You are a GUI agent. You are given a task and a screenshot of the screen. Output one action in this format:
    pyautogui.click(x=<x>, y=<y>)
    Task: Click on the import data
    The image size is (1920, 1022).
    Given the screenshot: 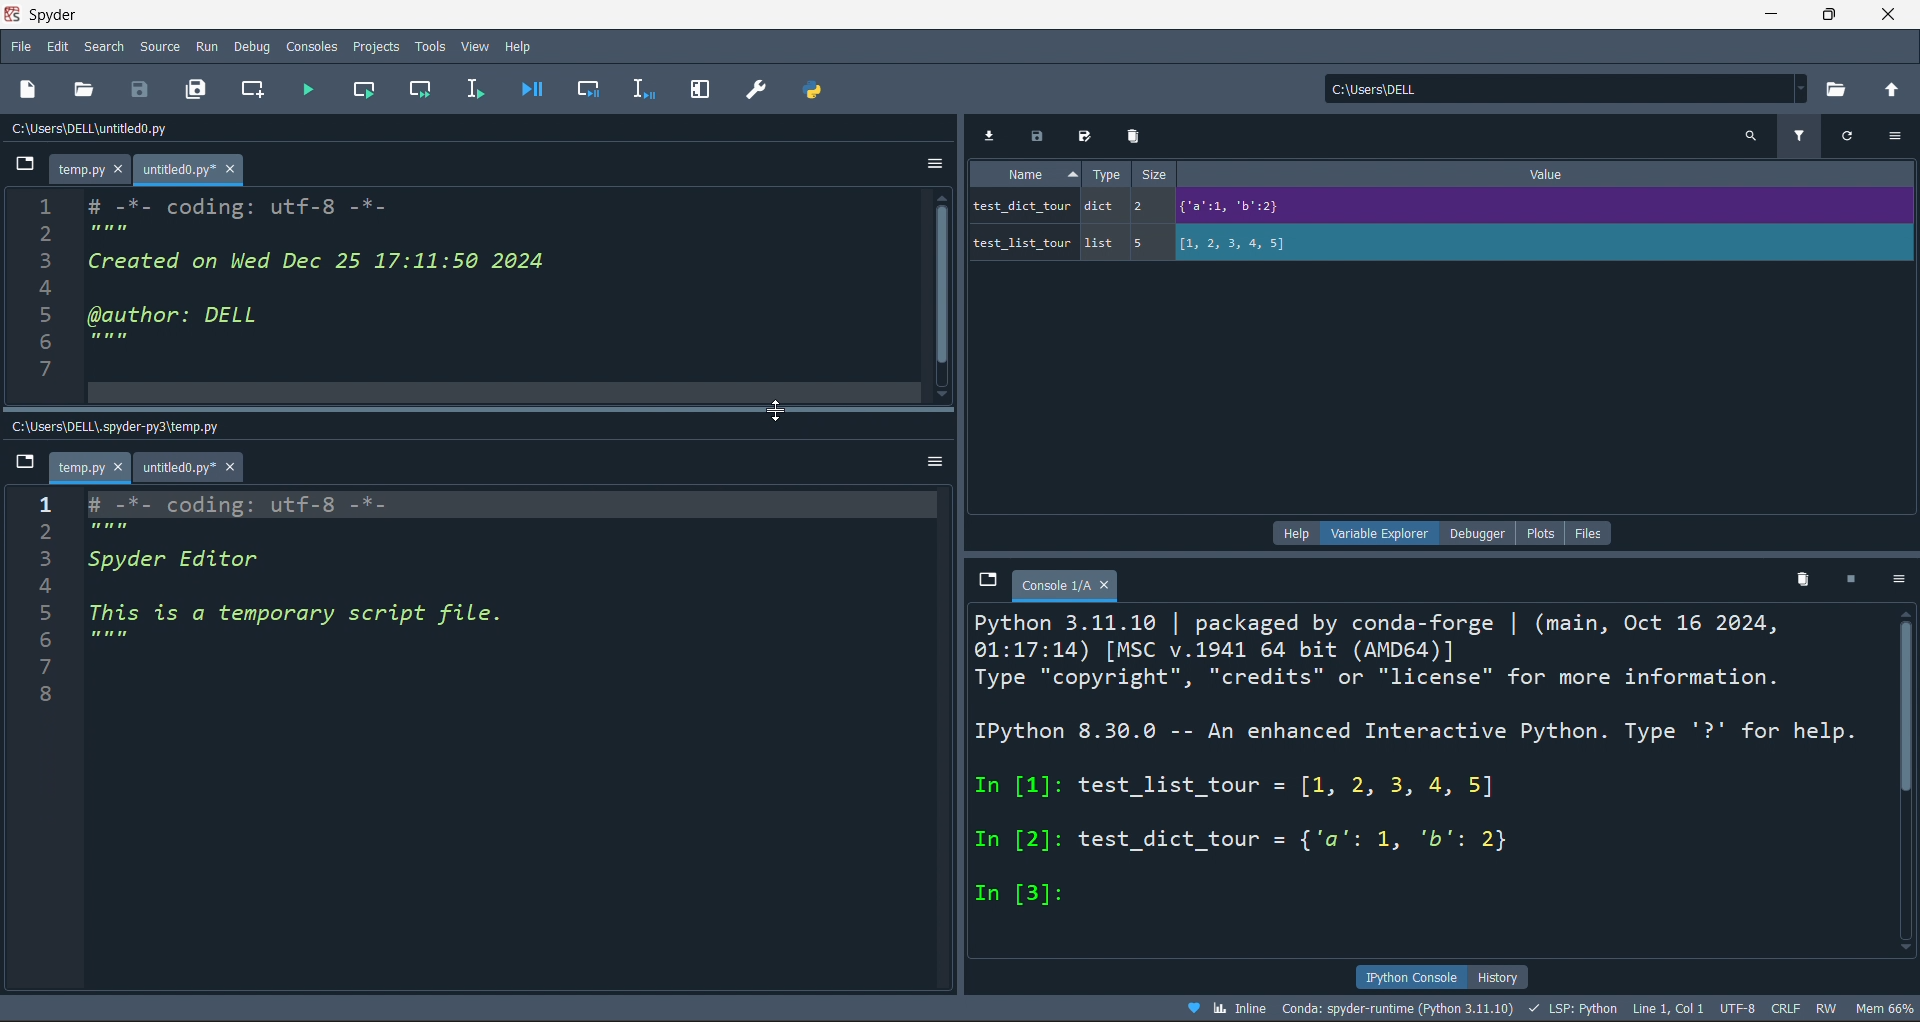 What is the action you would take?
    pyautogui.click(x=992, y=134)
    